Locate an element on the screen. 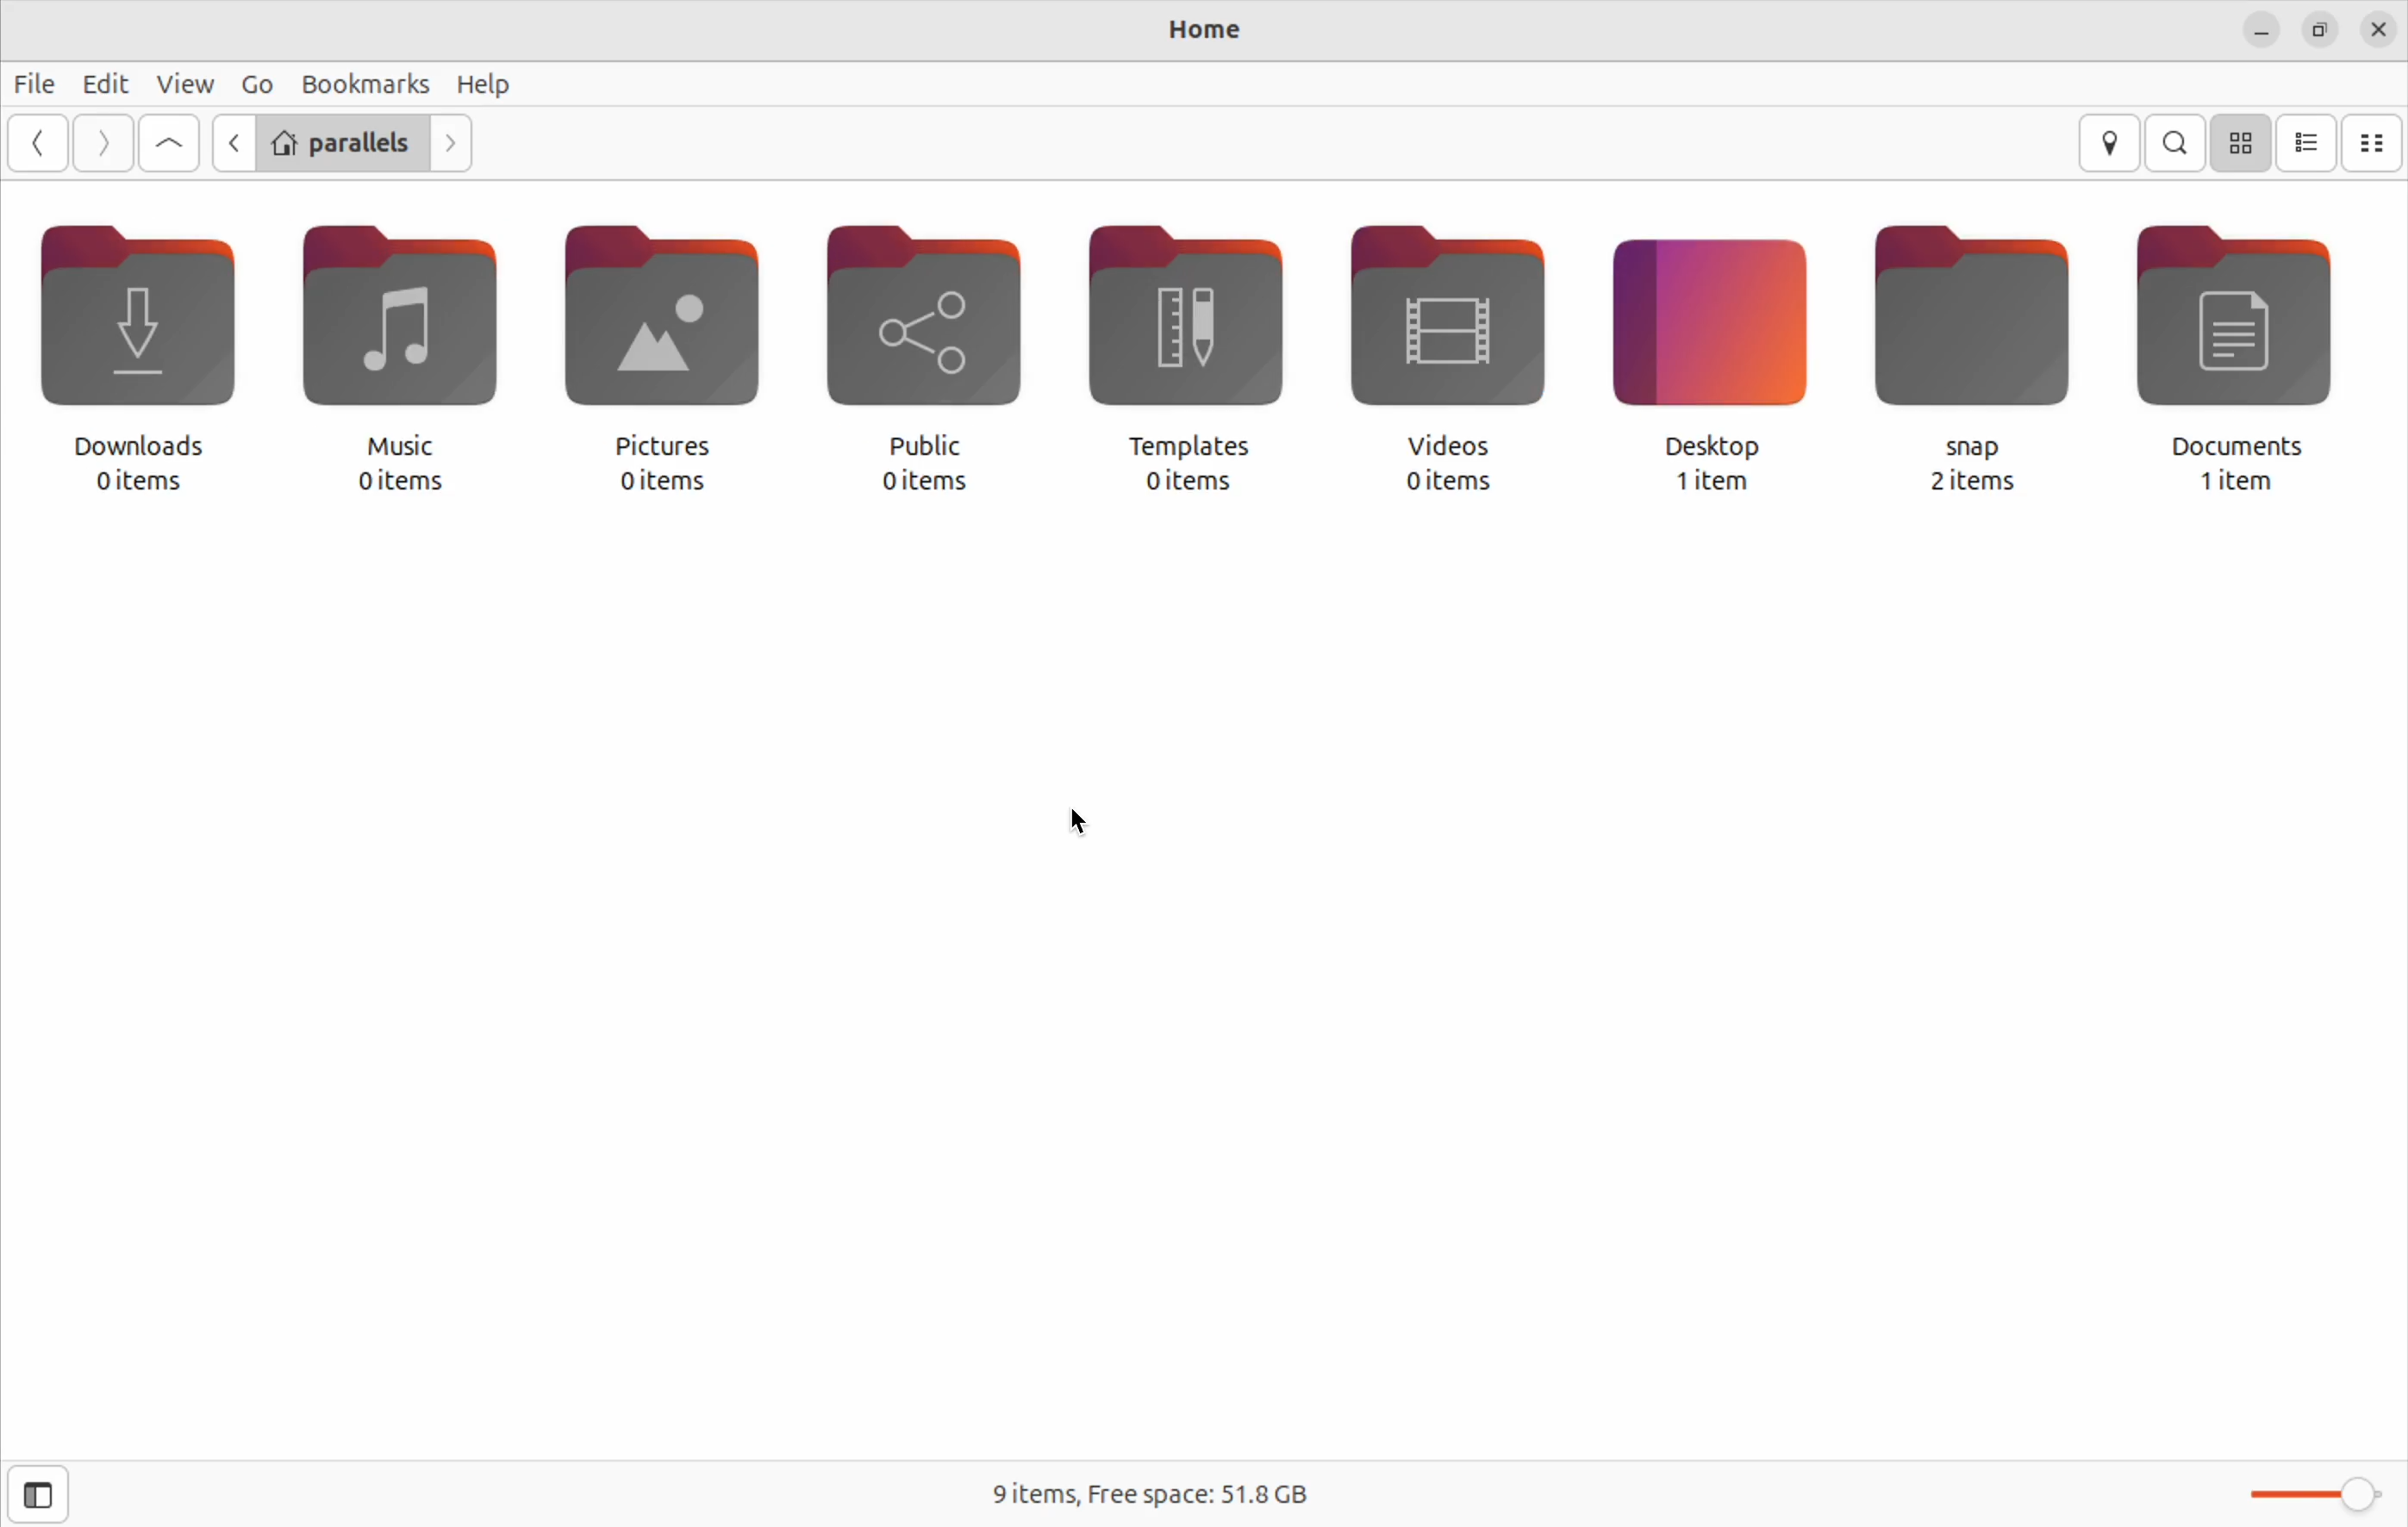 The height and width of the screenshot is (1527, 2408). downloads is located at coordinates (147, 360).